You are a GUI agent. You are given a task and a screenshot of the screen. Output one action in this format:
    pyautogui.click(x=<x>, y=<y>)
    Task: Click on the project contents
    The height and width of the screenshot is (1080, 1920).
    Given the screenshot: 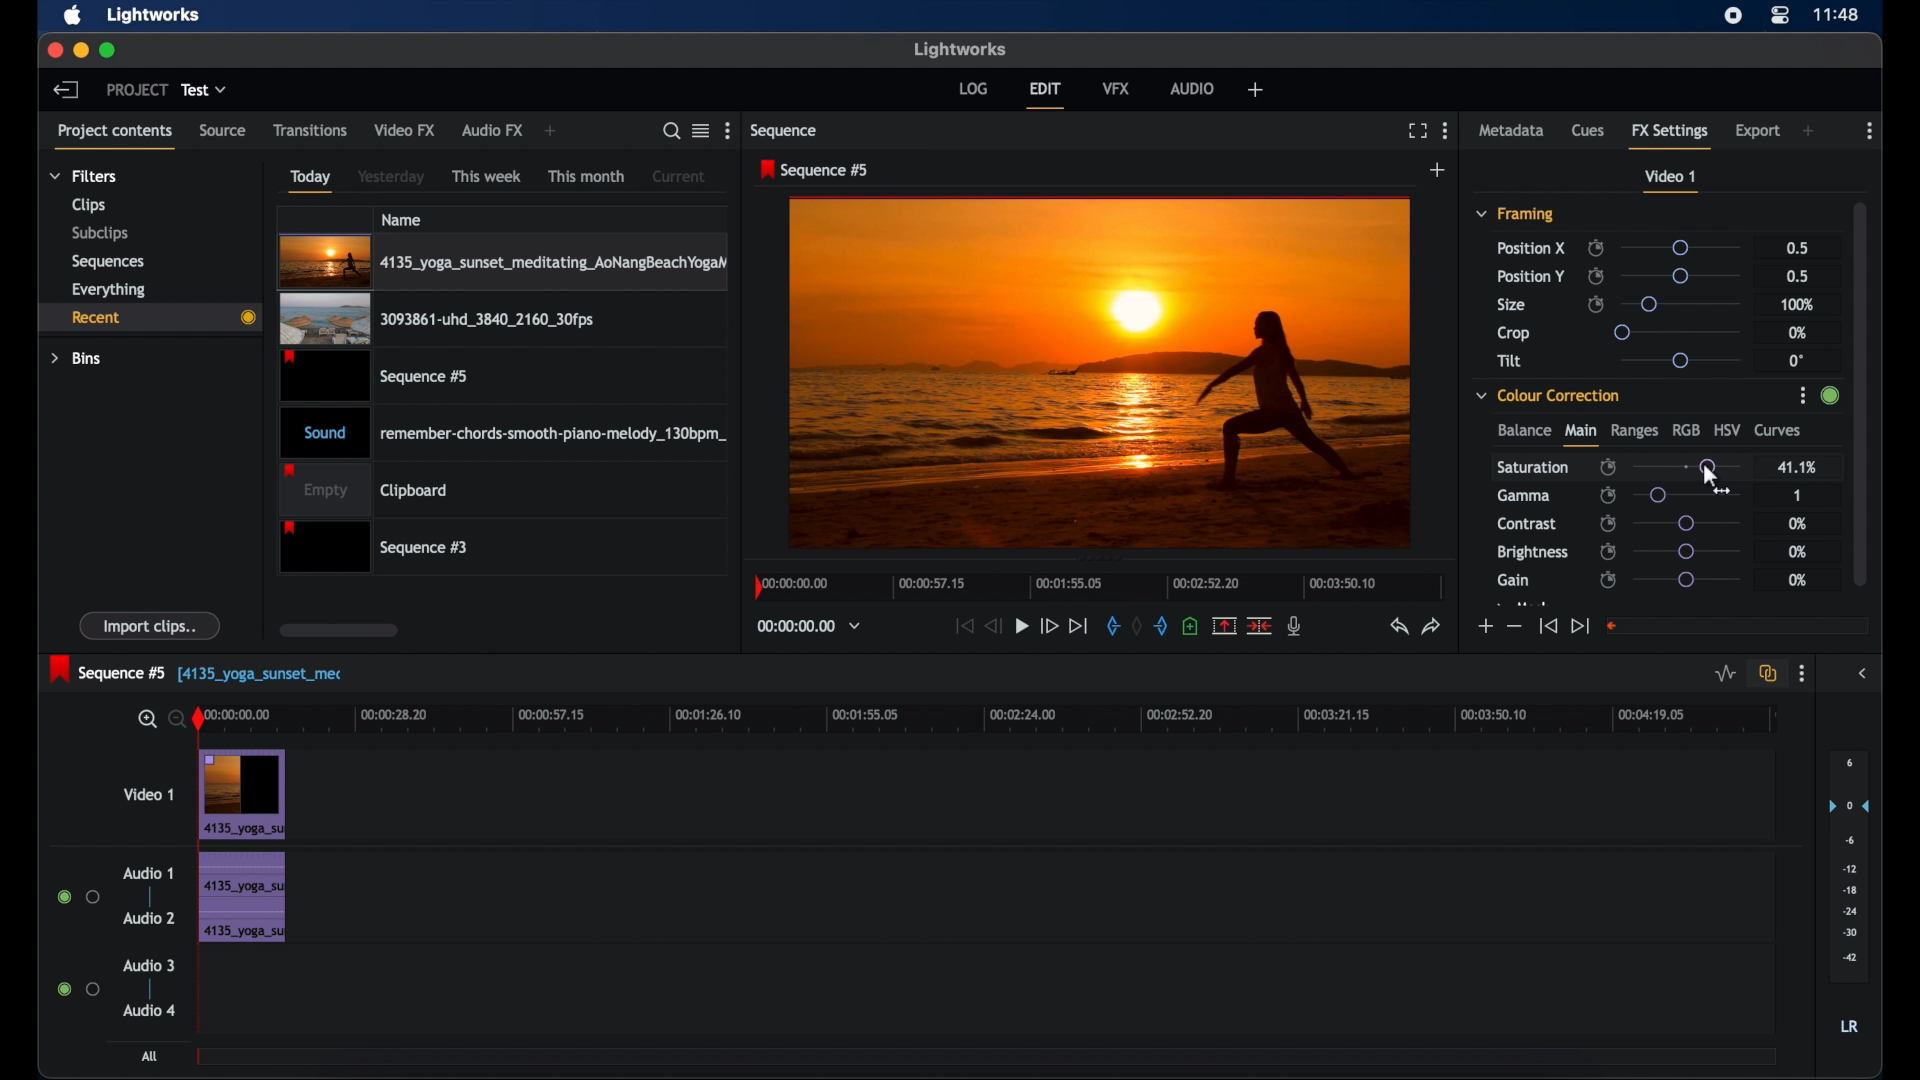 What is the action you would take?
    pyautogui.click(x=118, y=135)
    